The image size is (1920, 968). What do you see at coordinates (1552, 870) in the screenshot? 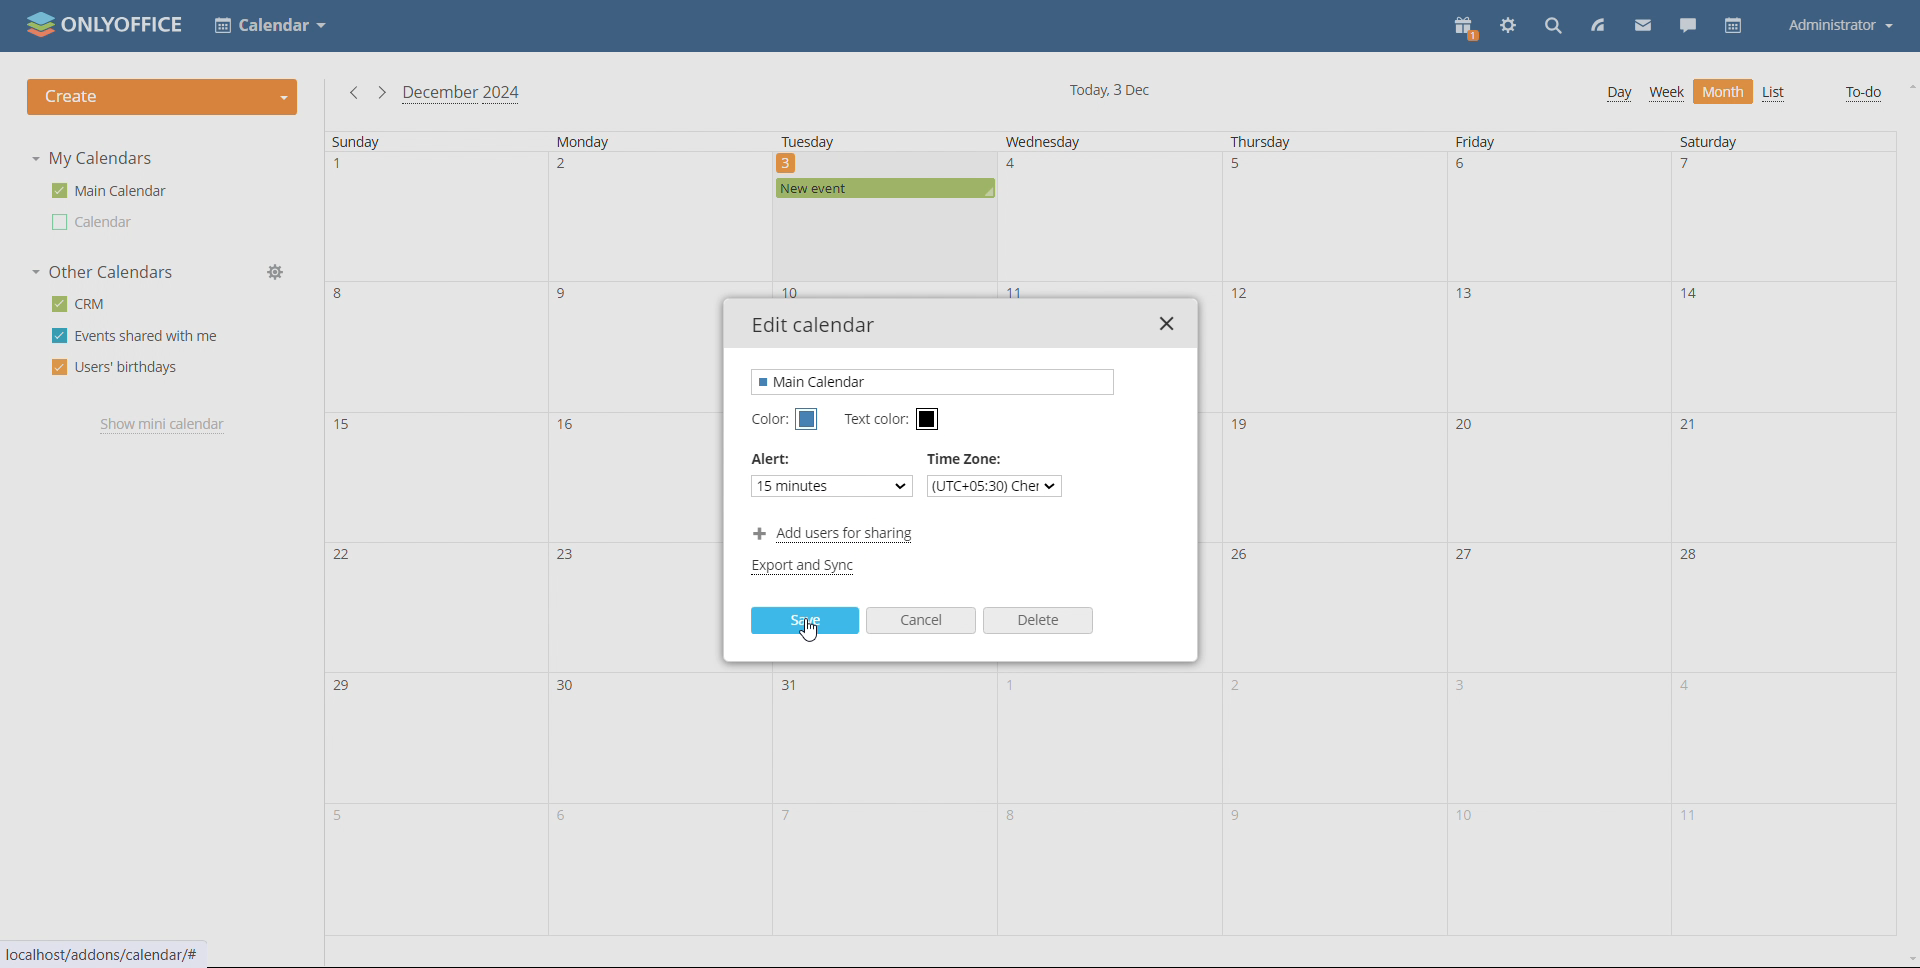
I see `date` at bounding box center [1552, 870].